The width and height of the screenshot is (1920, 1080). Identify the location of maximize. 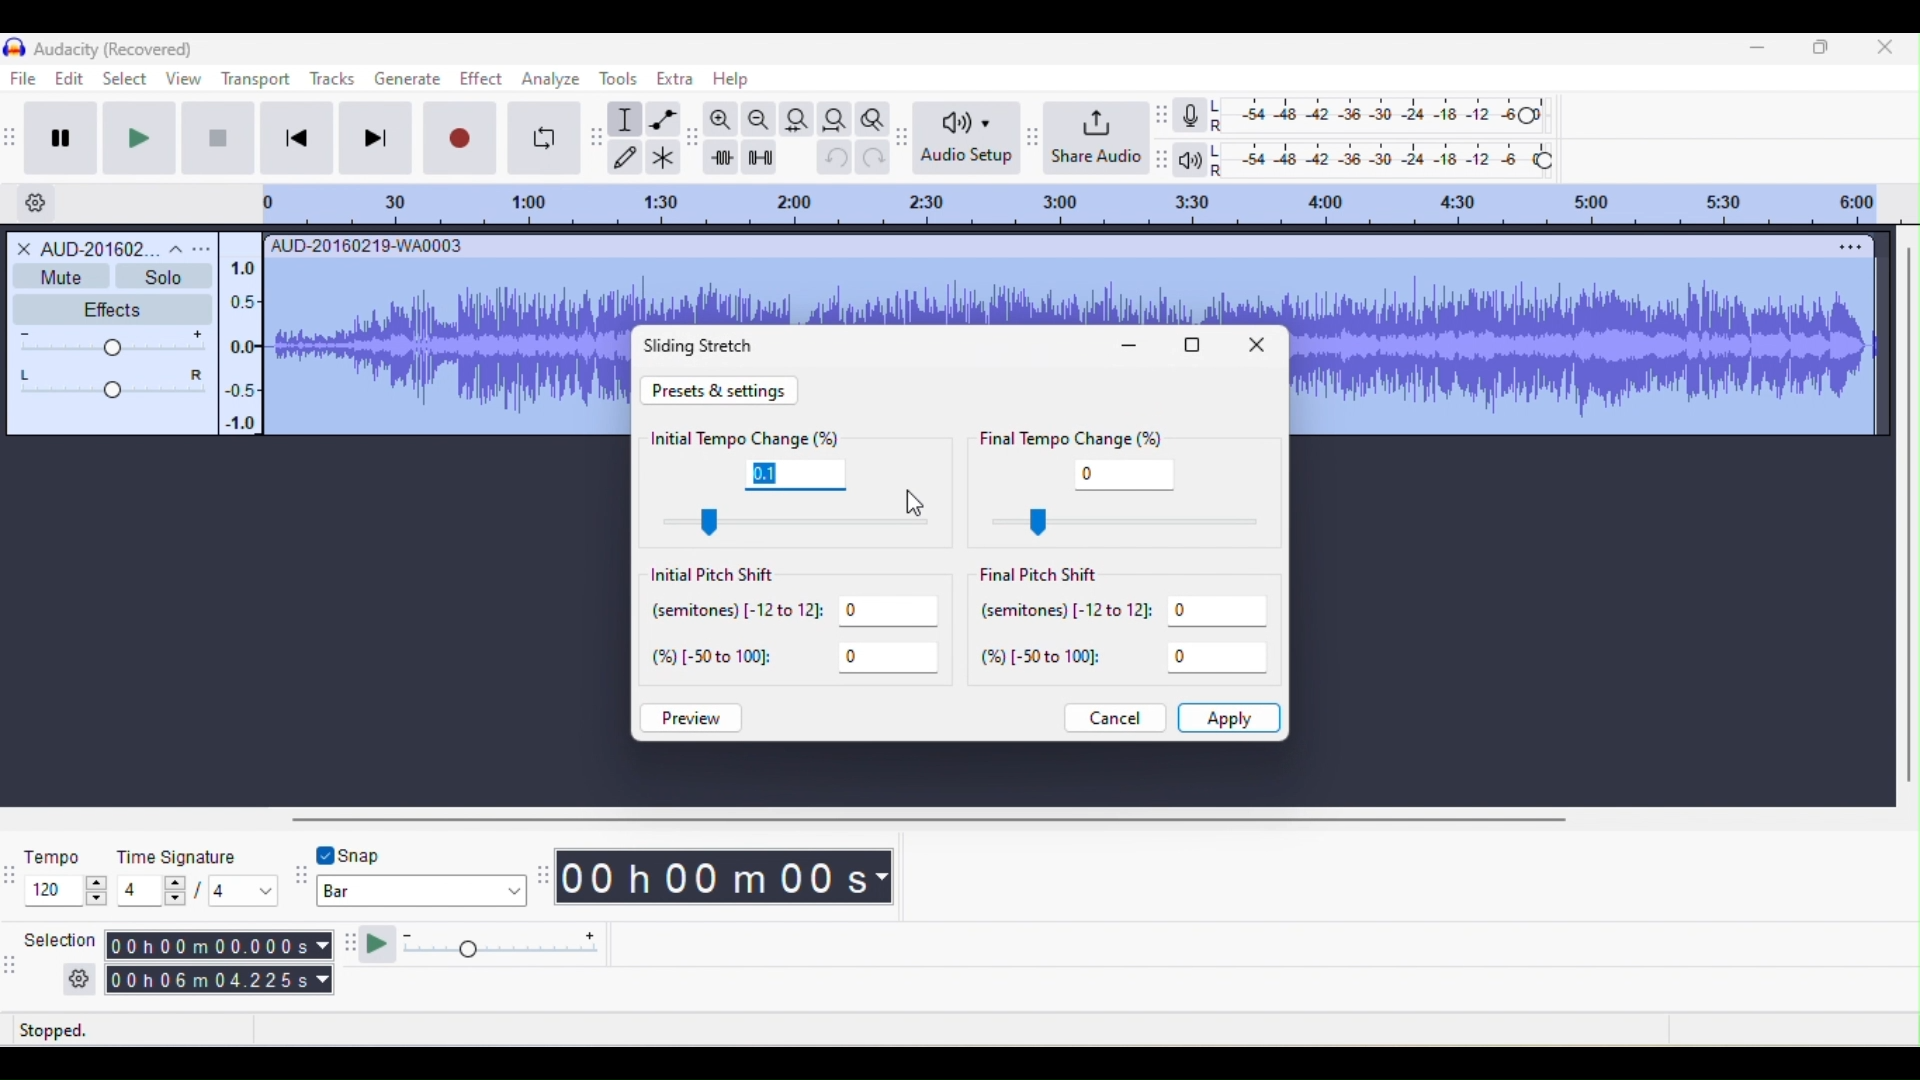
(1193, 347).